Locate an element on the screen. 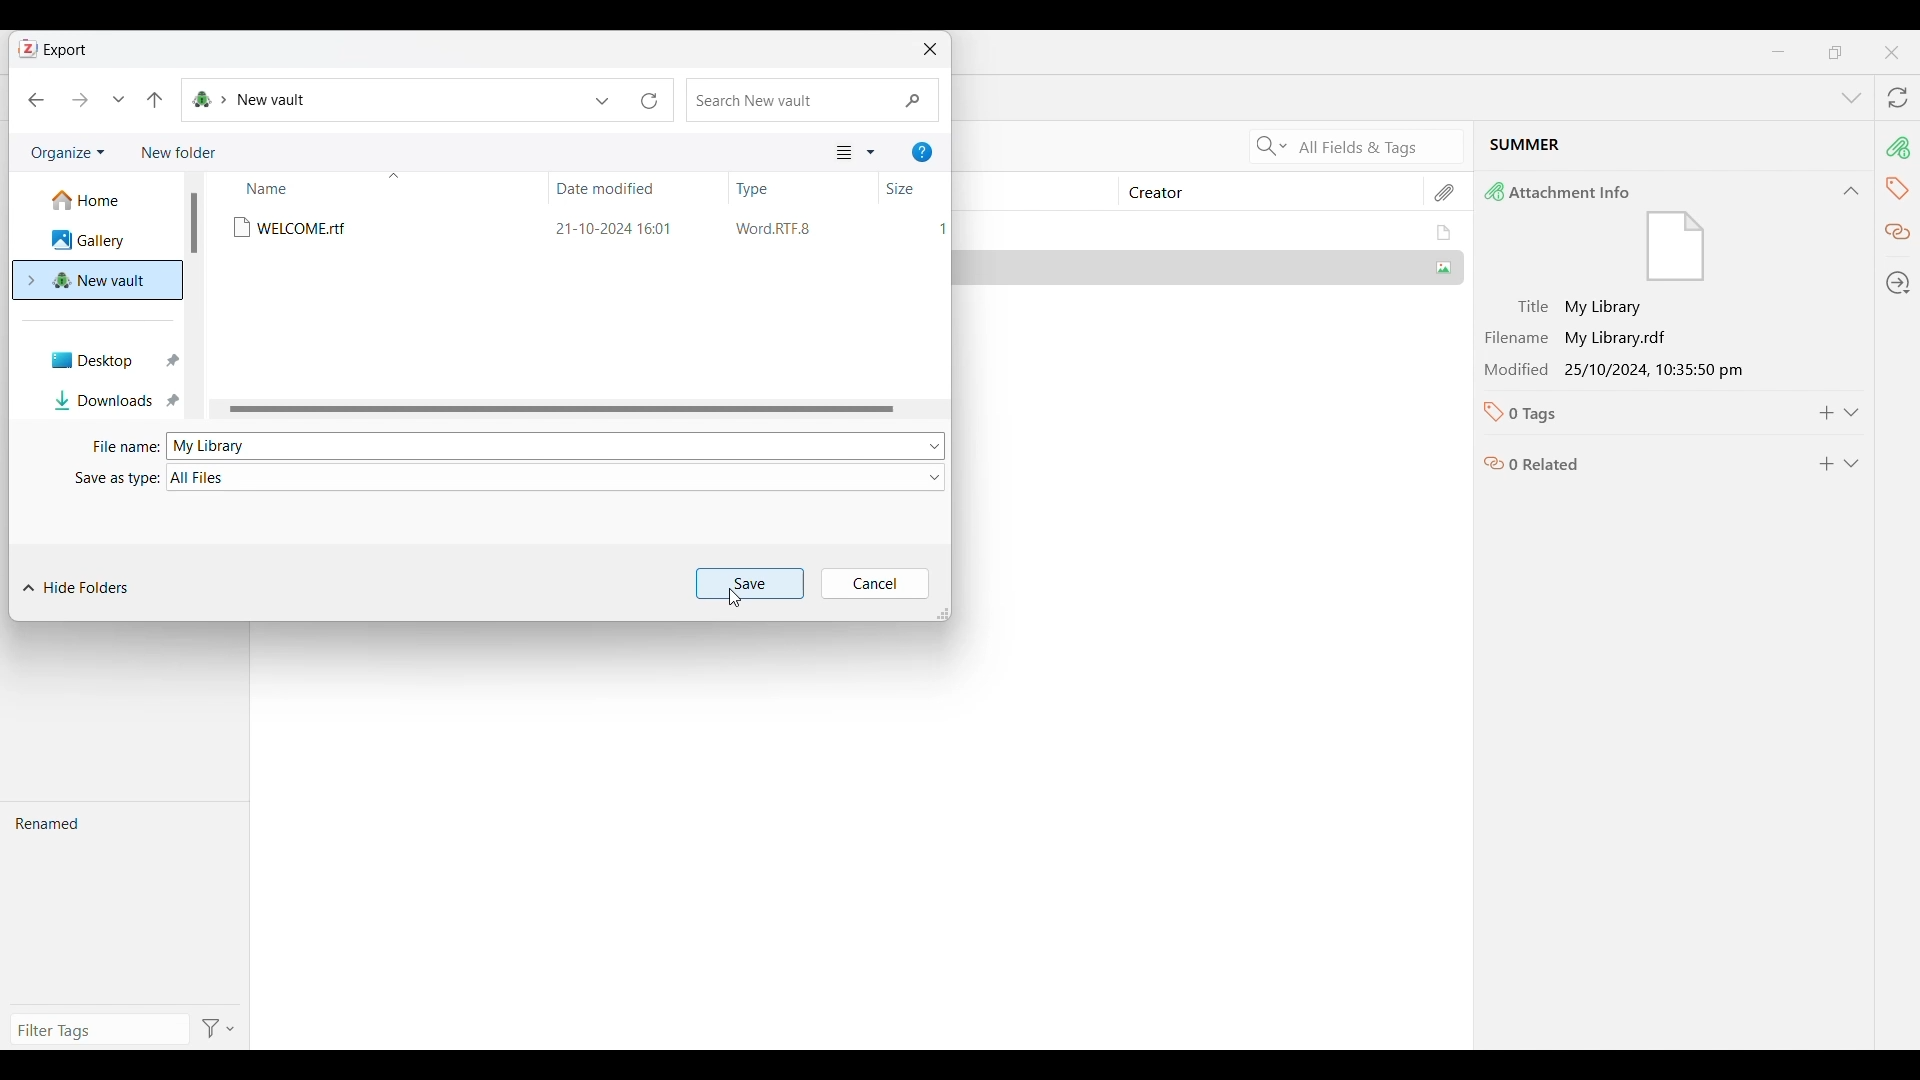 The height and width of the screenshot is (1080, 1920). Type filter tag is located at coordinates (96, 1030).